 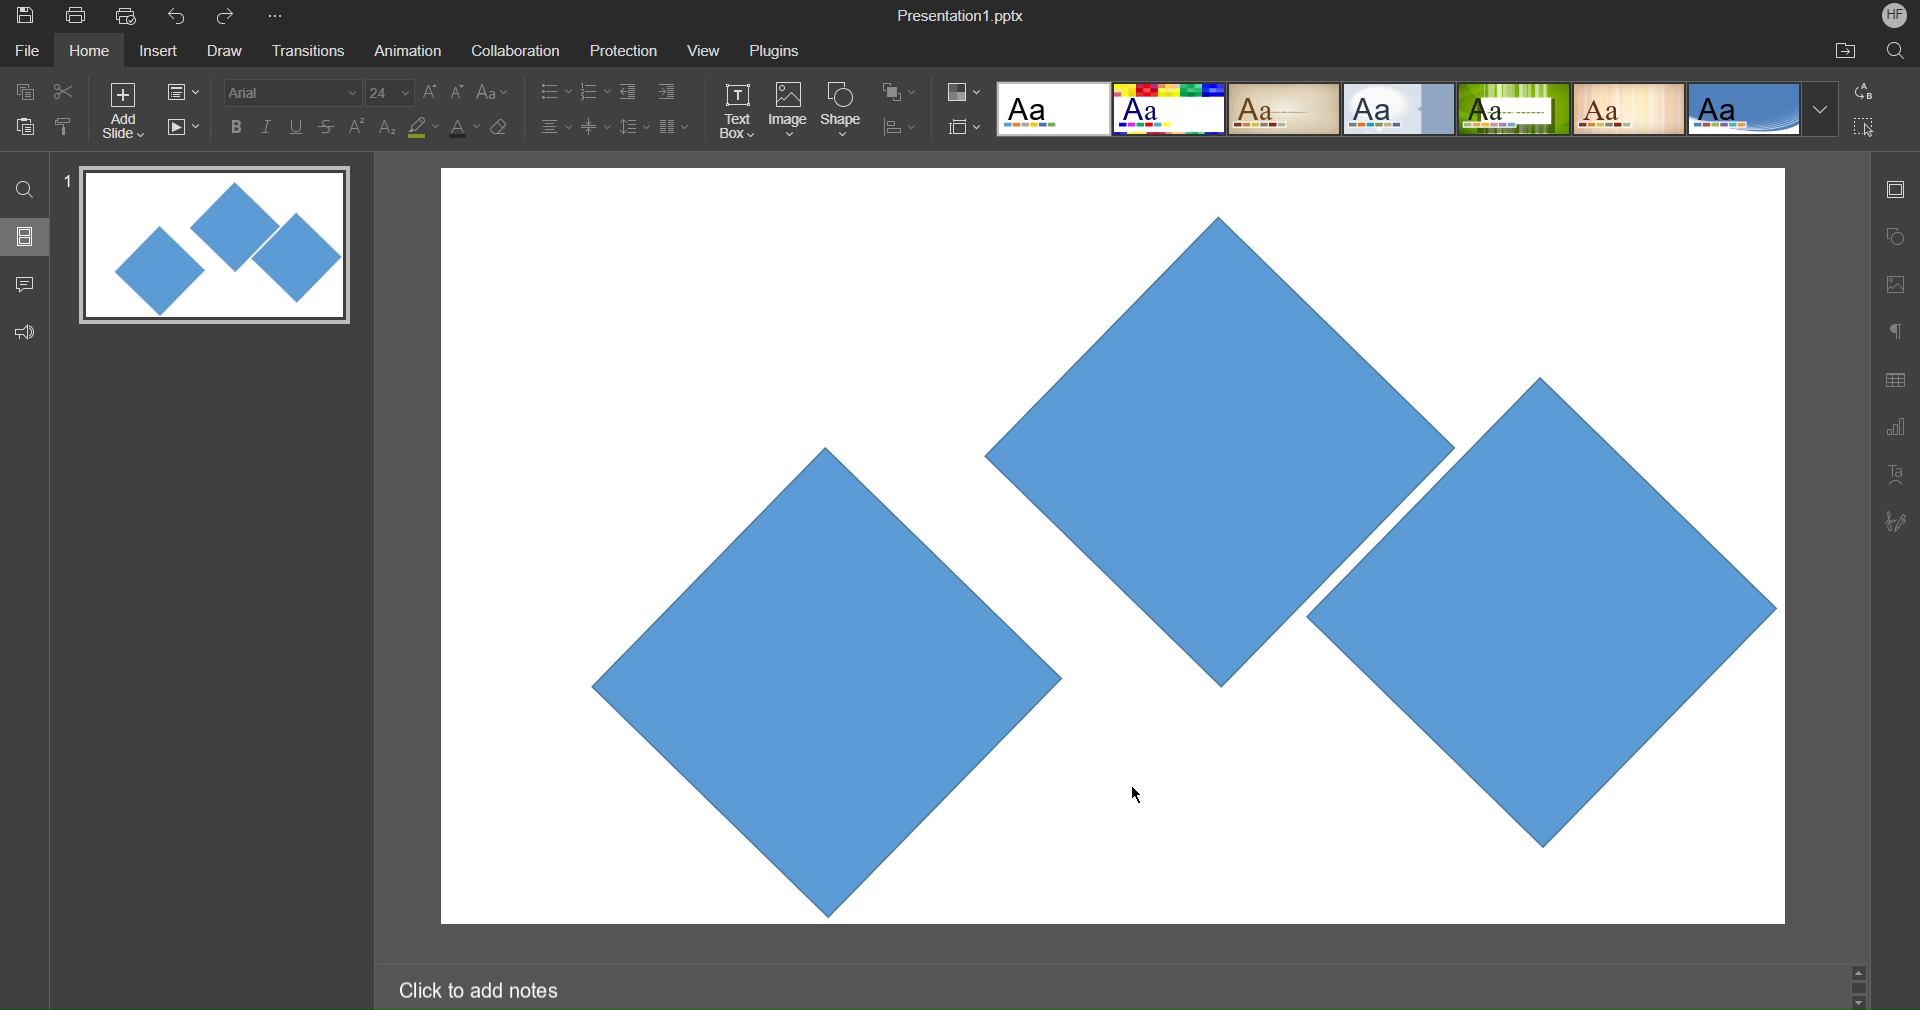 I want to click on open file location, so click(x=1845, y=50).